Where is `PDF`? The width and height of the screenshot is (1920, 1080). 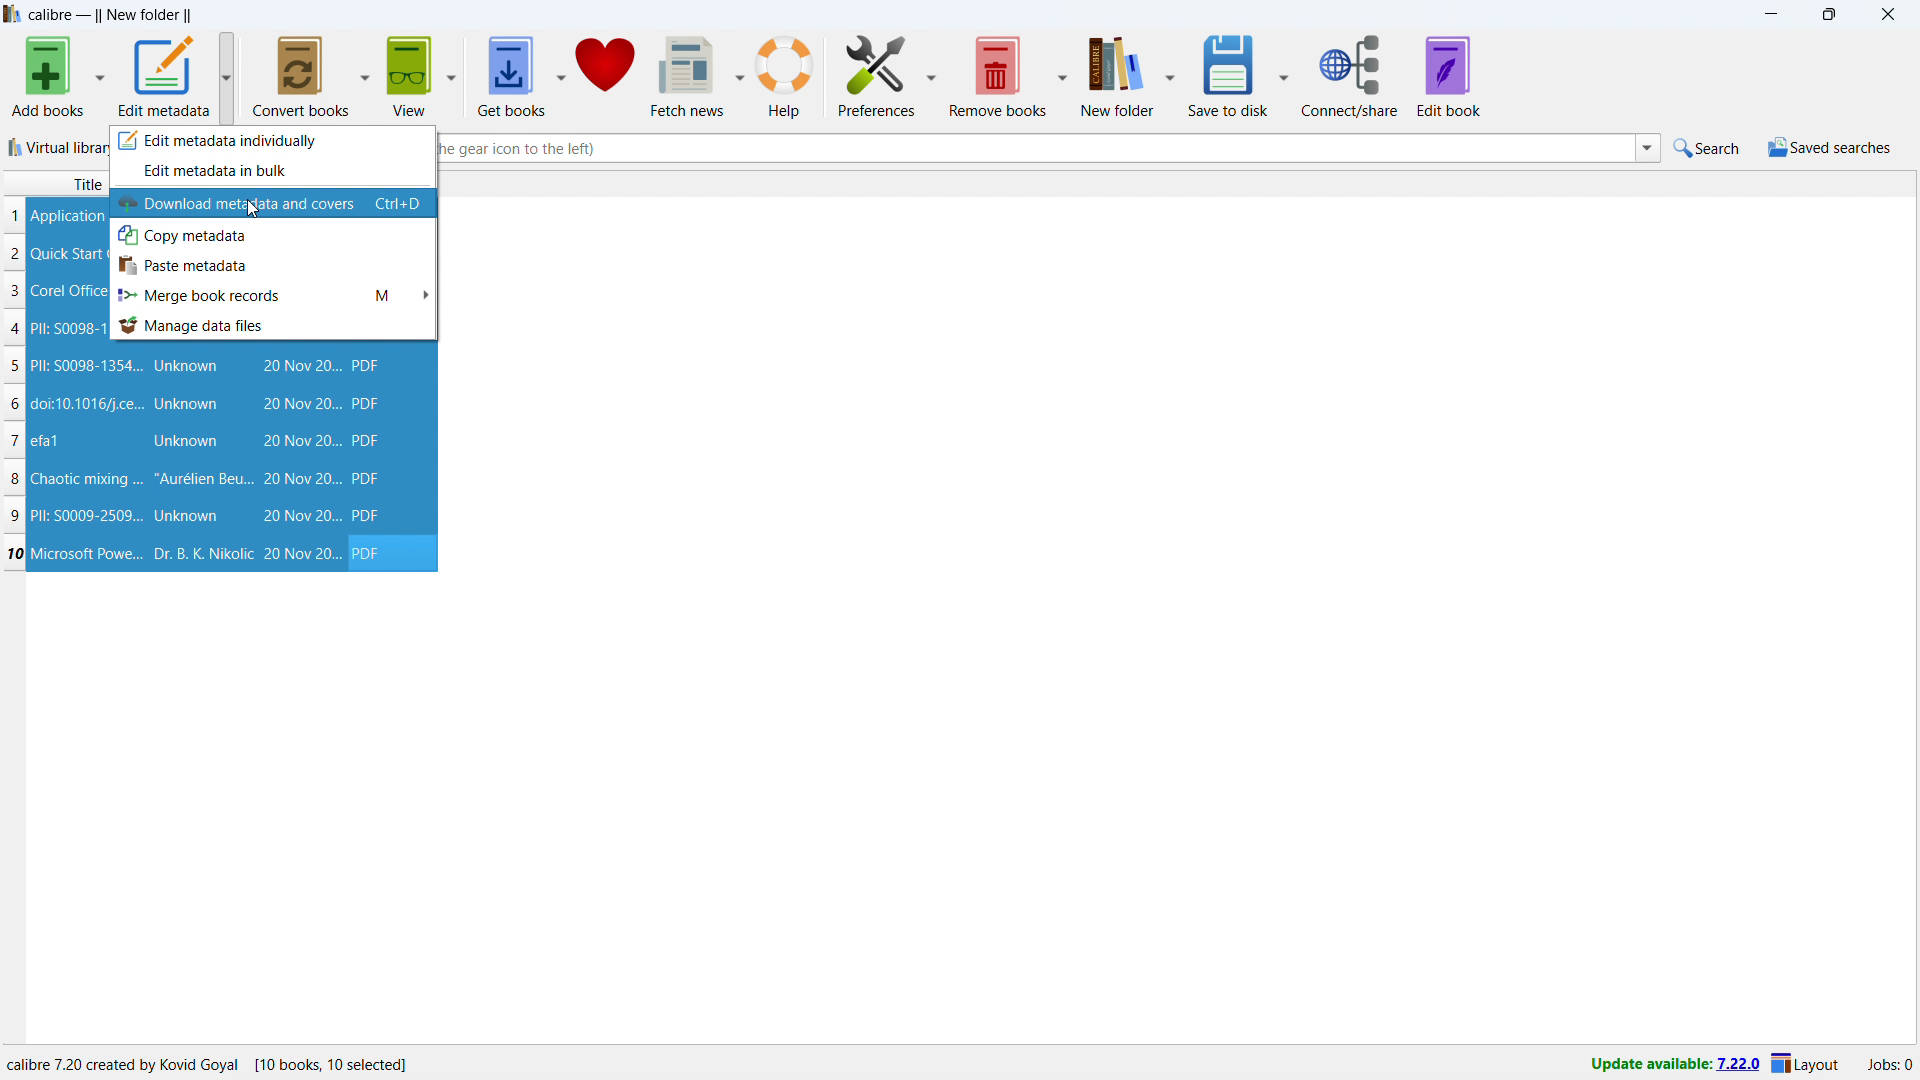
PDF is located at coordinates (365, 365).